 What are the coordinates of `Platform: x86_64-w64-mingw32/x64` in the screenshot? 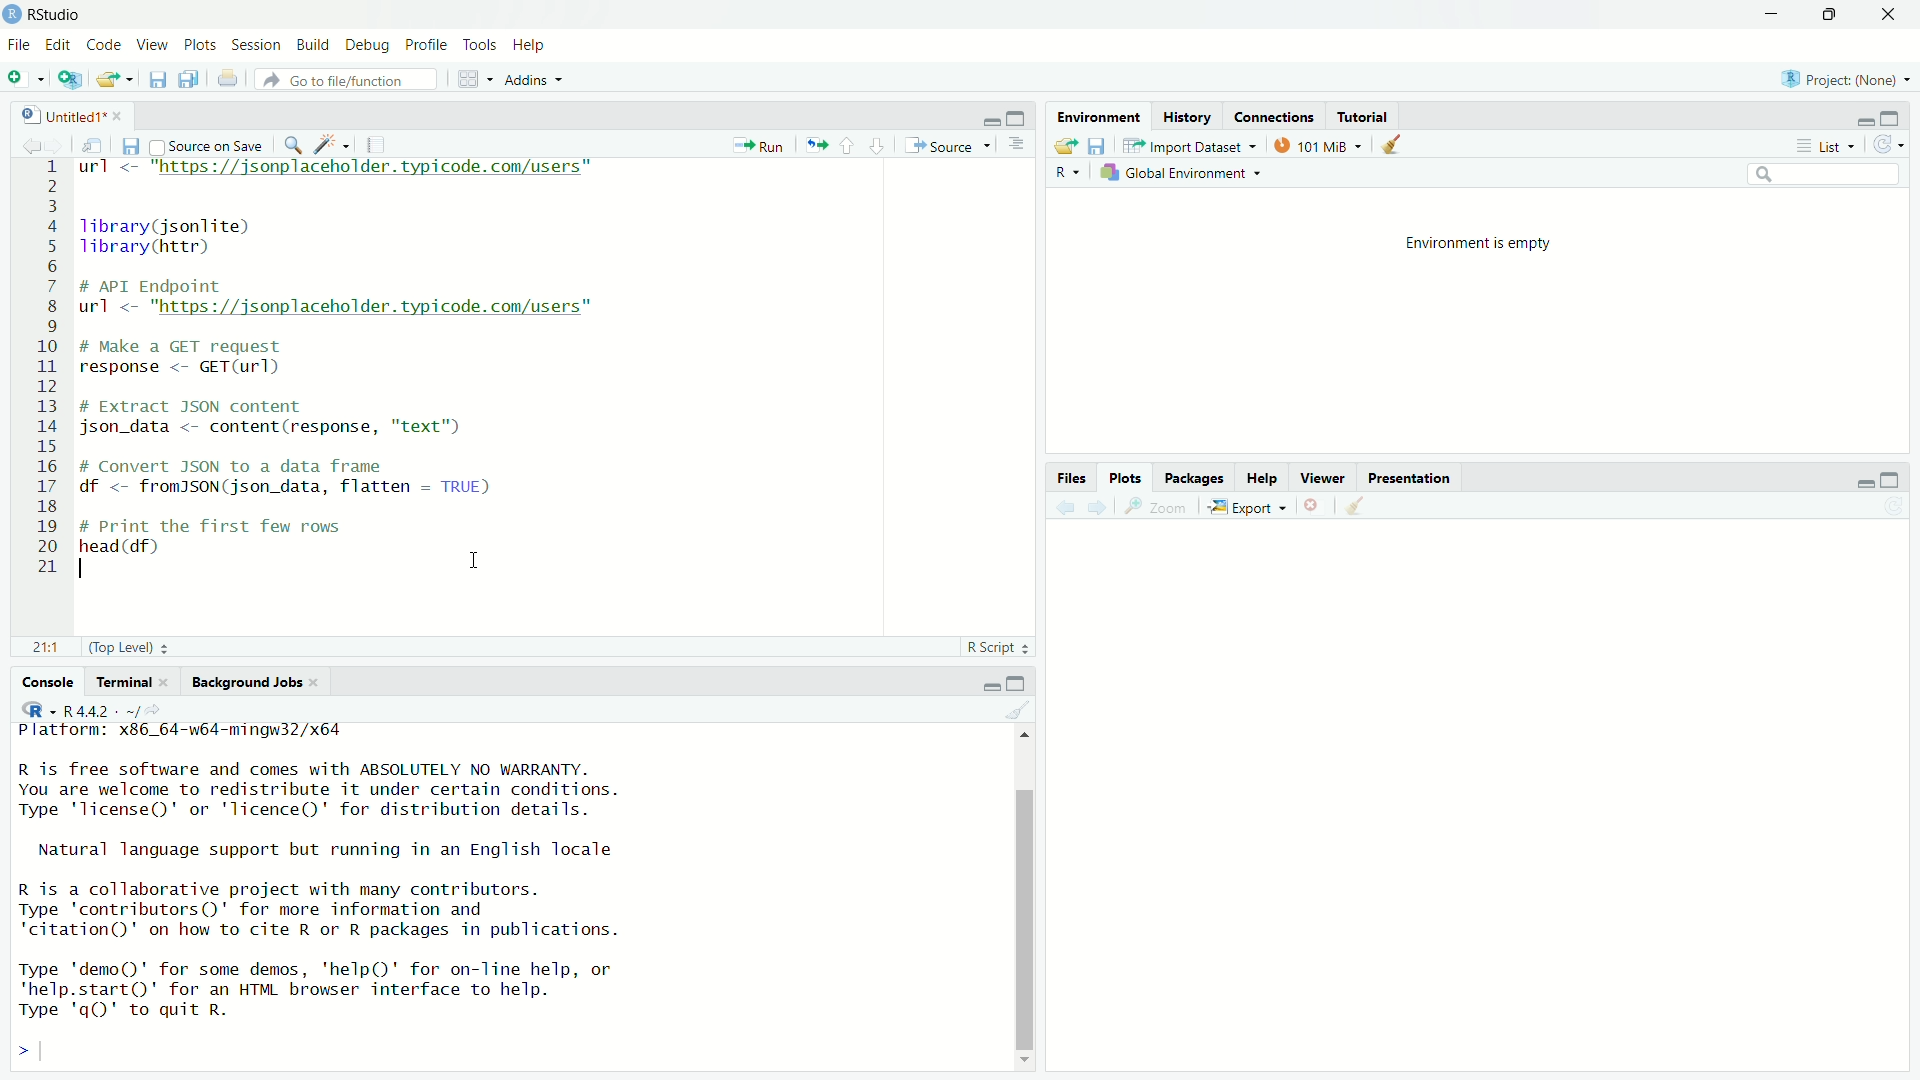 It's located at (182, 734).